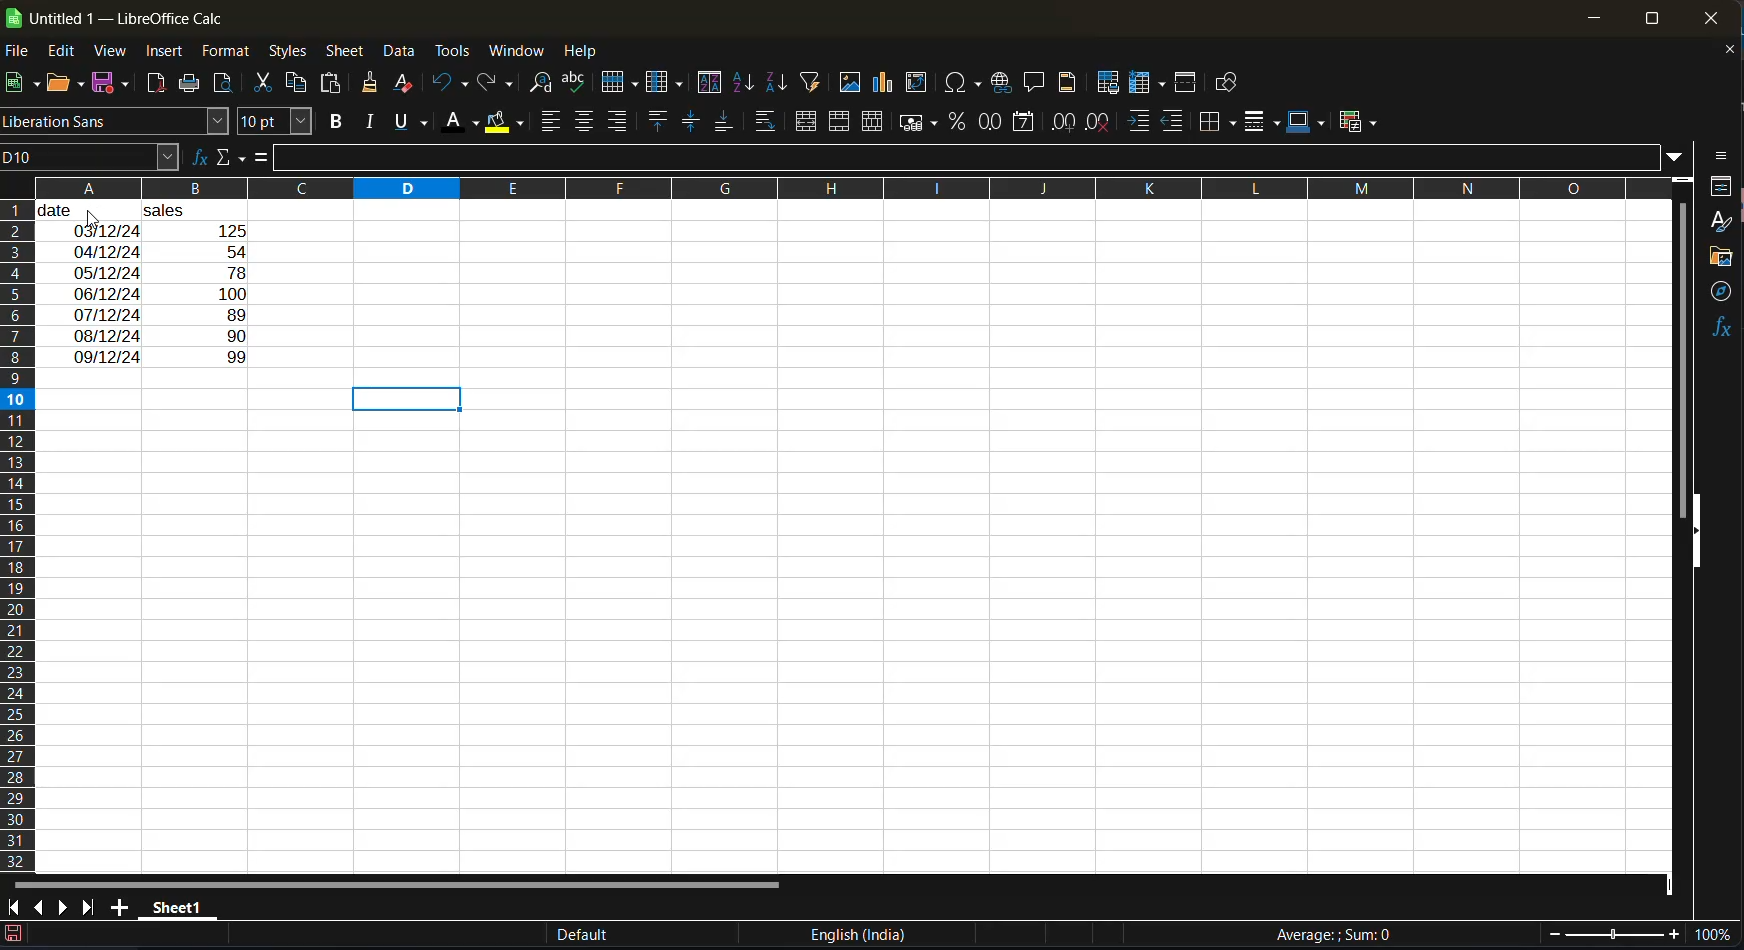 Image resolution: width=1744 pixels, height=950 pixels. What do you see at coordinates (451, 84) in the screenshot?
I see `undo` at bounding box center [451, 84].